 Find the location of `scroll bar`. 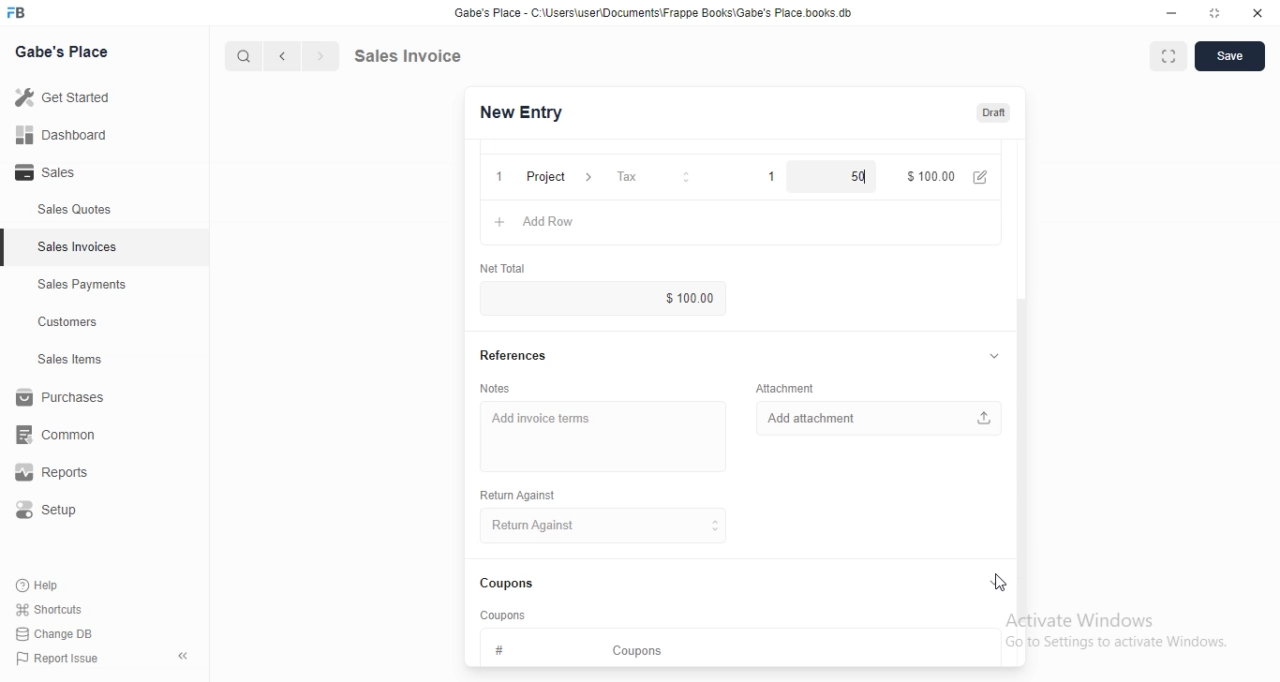

scroll bar is located at coordinates (1023, 456).